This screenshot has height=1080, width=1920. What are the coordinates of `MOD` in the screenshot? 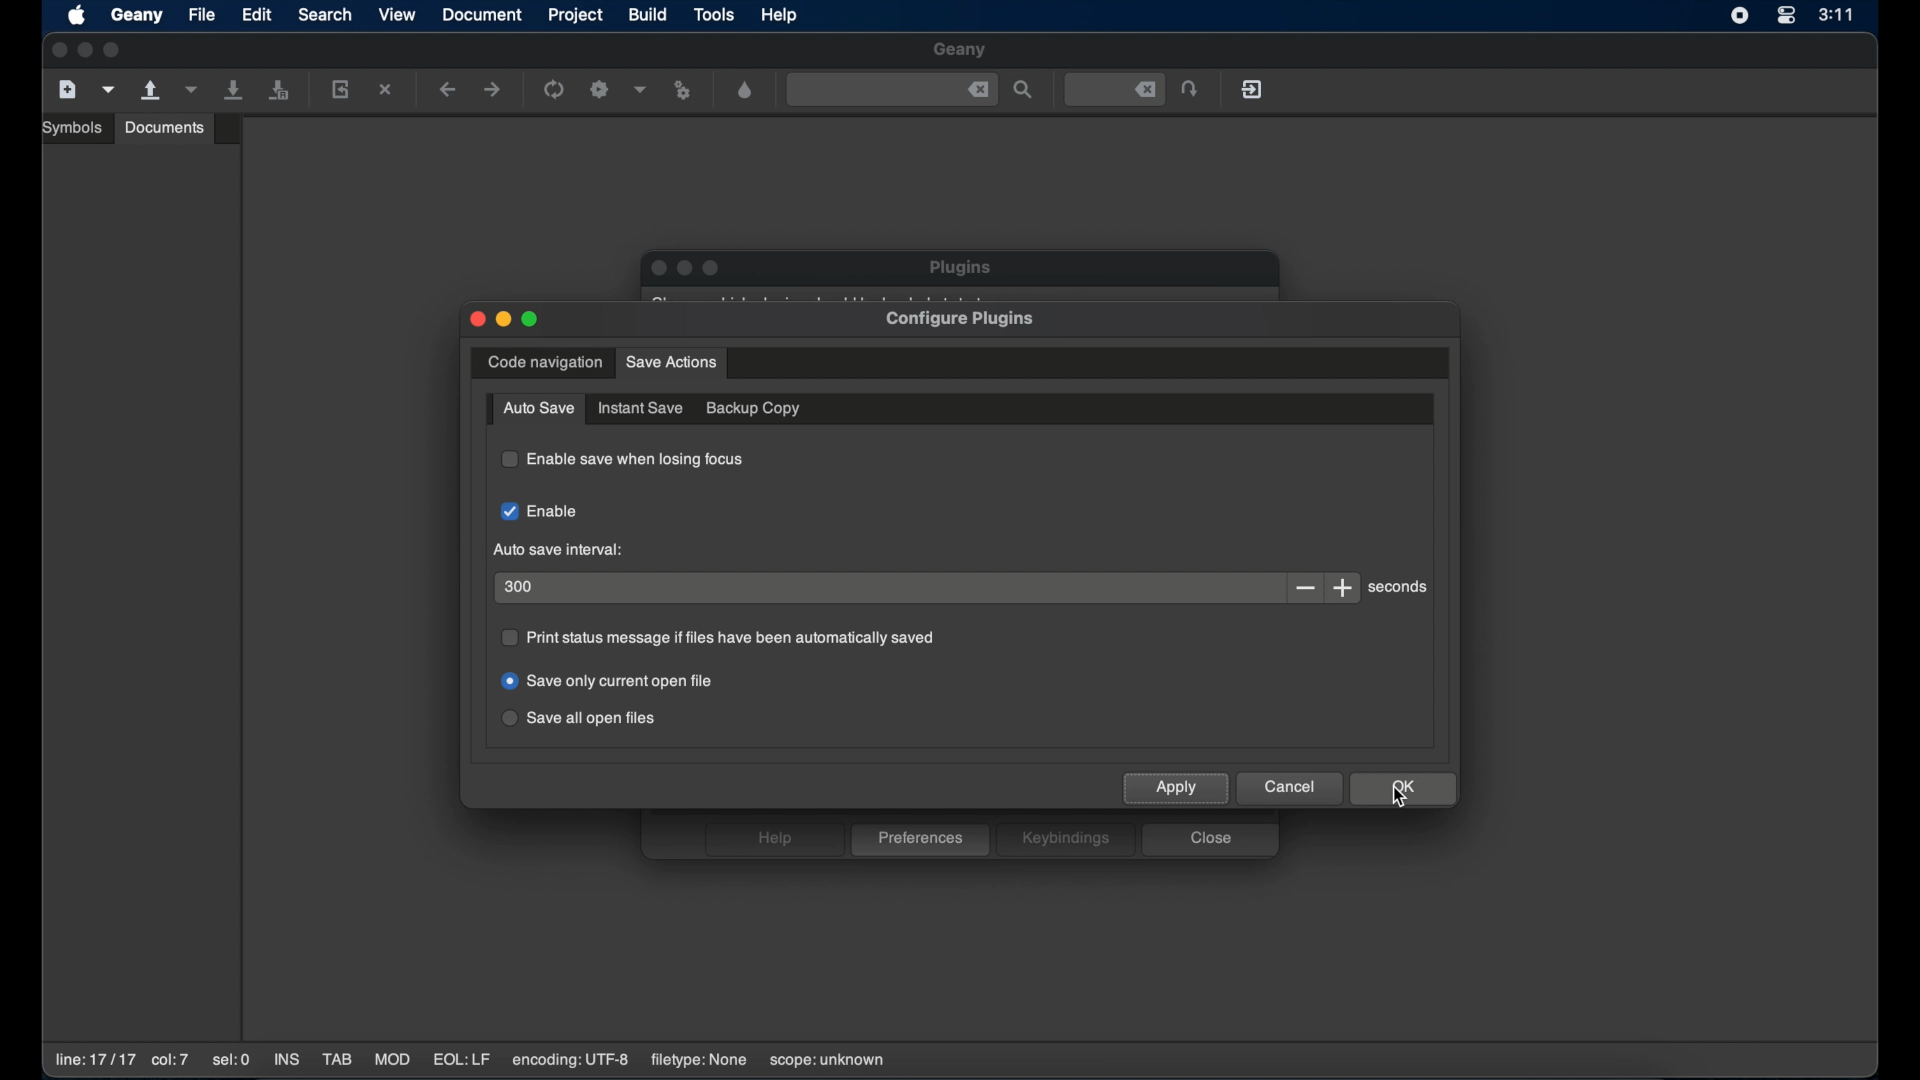 It's located at (392, 1060).